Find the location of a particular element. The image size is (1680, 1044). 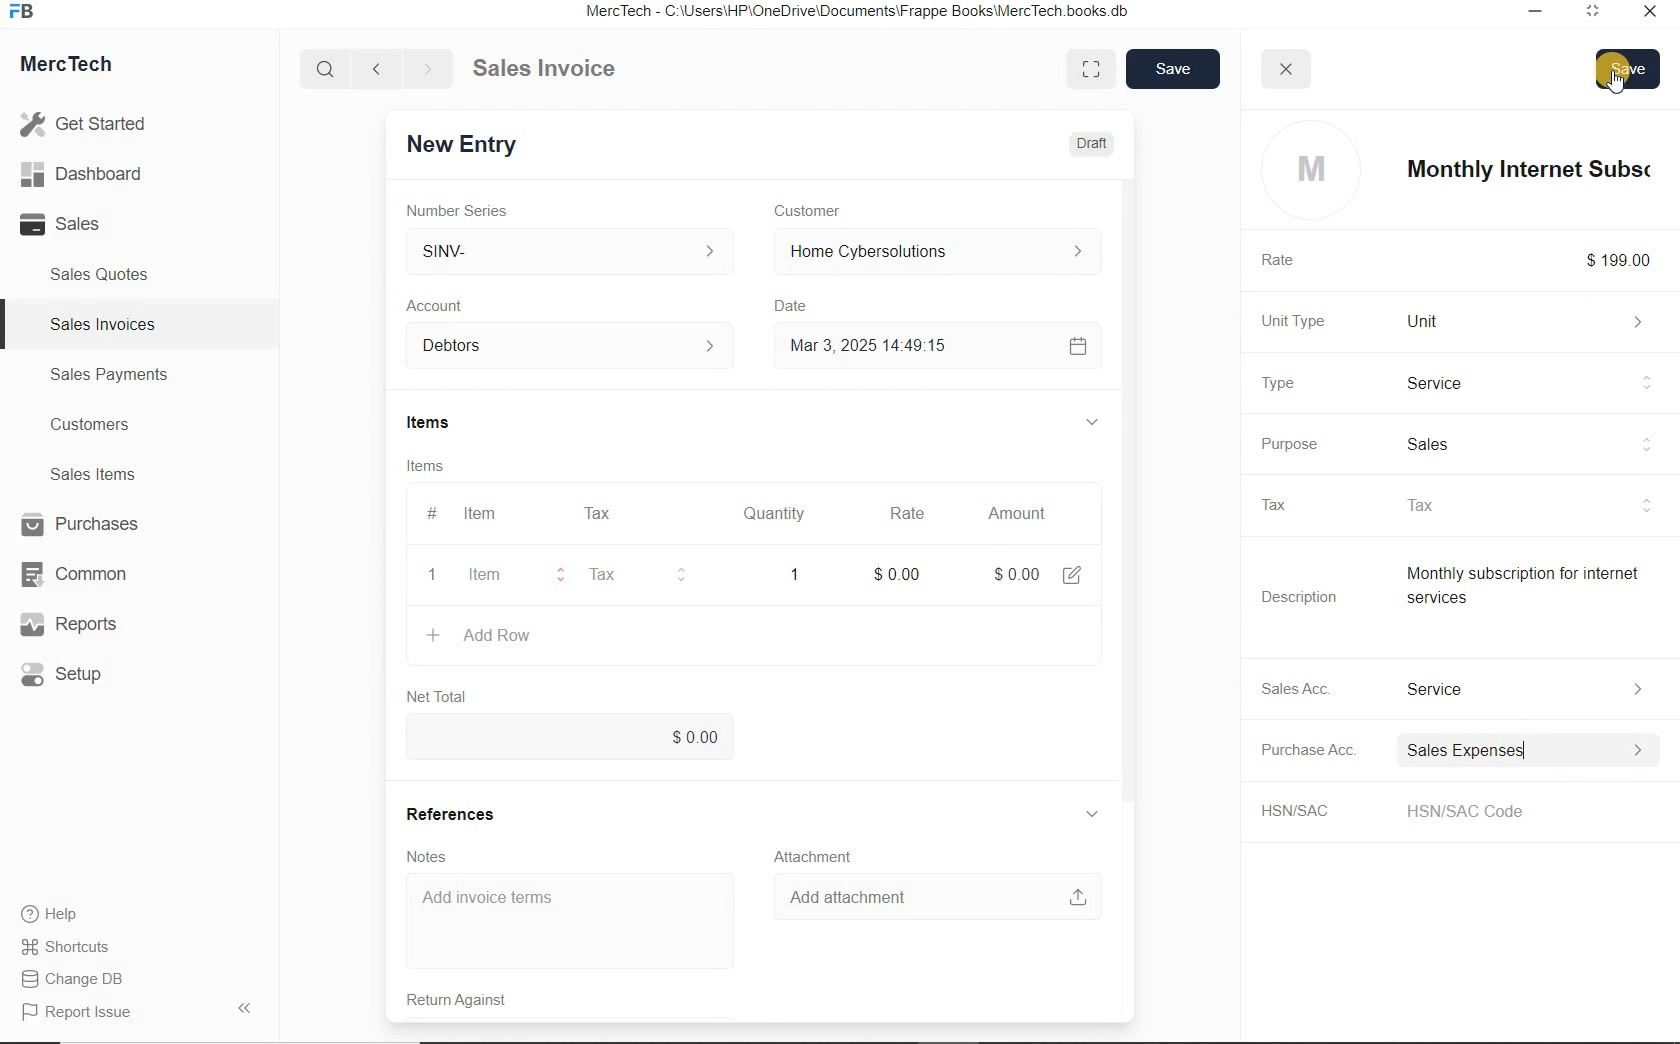

sales is located at coordinates (1524, 441).